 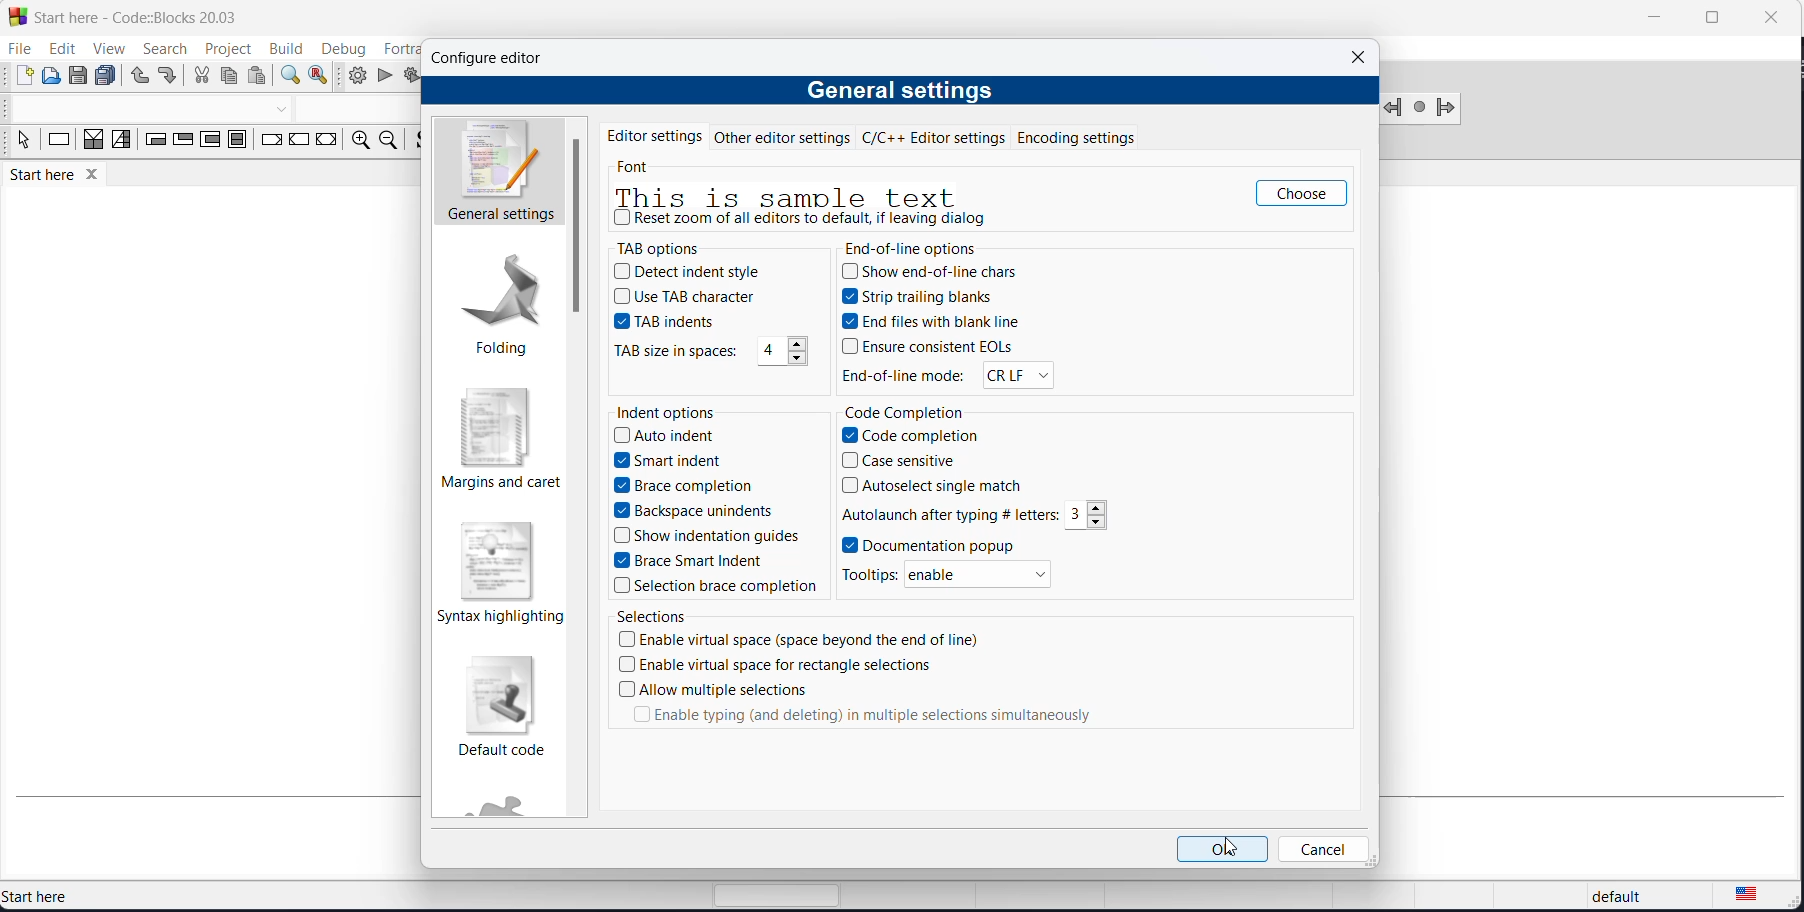 I want to click on strip trailing blanks checkbox, so click(x=938, y=300).